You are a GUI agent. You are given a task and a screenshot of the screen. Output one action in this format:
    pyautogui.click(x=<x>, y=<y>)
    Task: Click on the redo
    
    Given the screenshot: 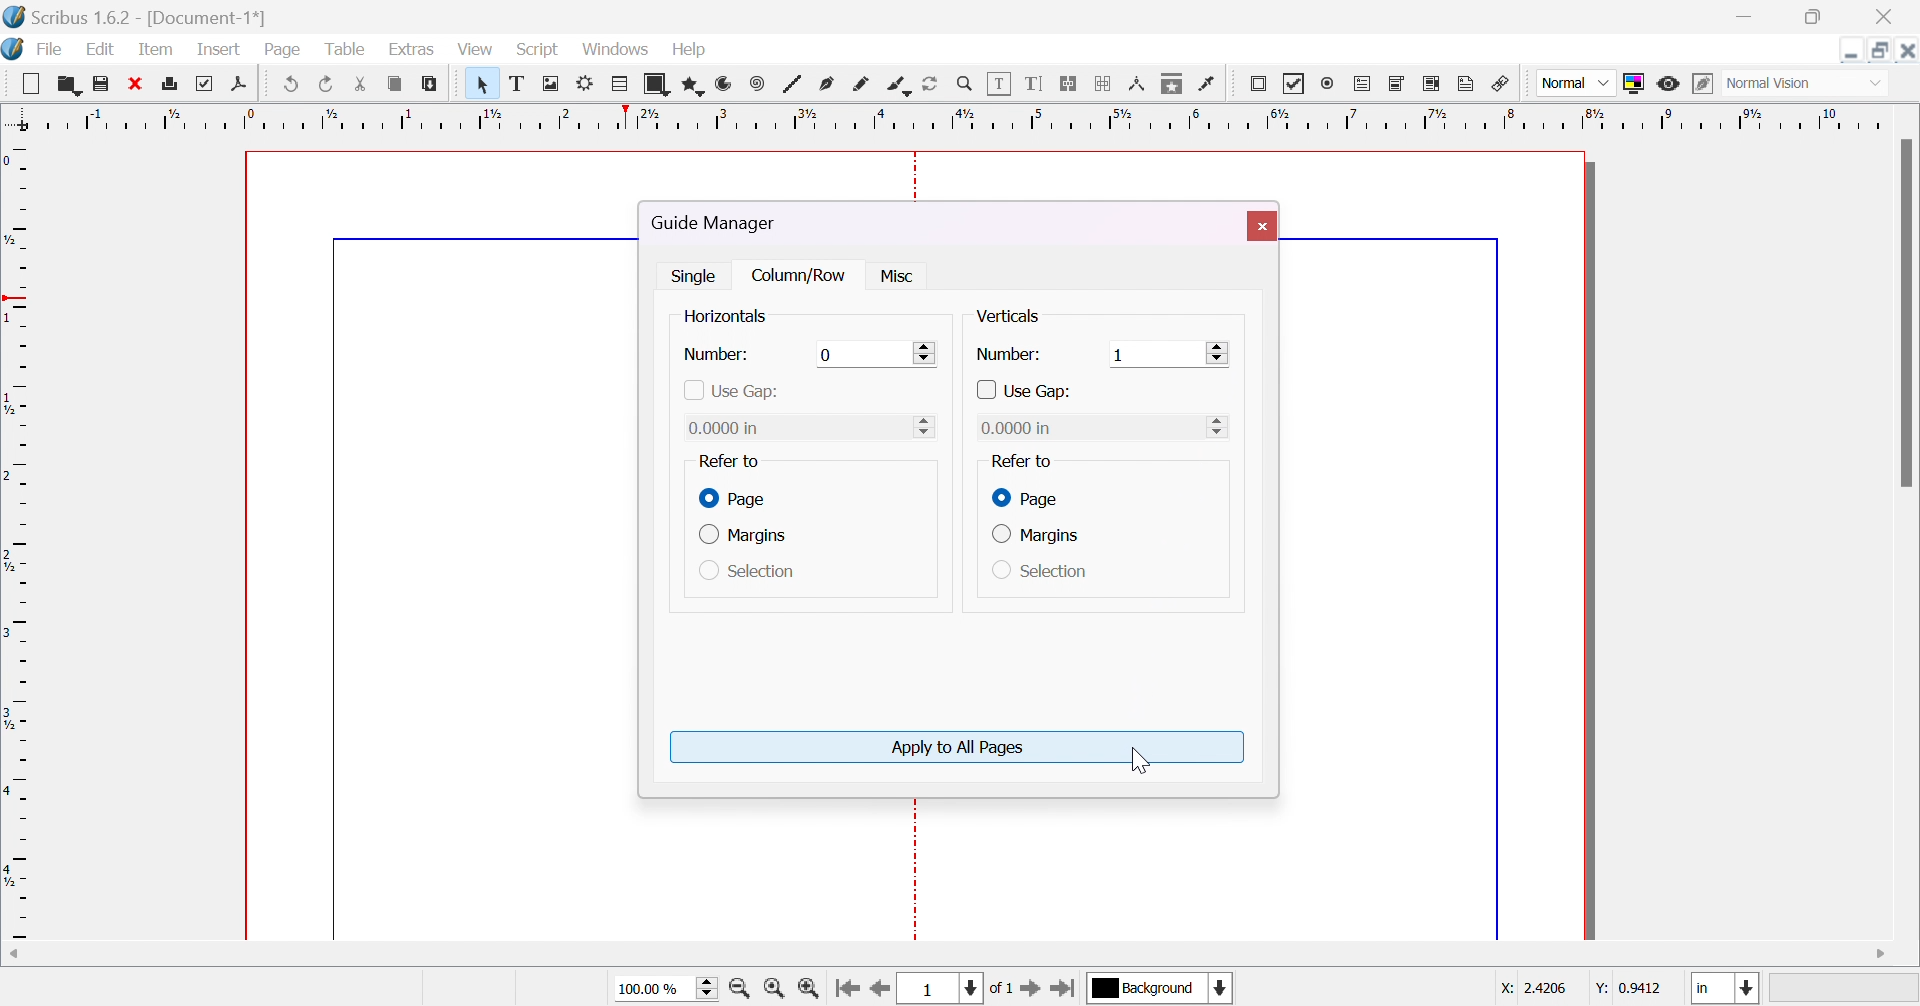 What is the action you would take?
    pyautogui.click(x=325, y=83)
    